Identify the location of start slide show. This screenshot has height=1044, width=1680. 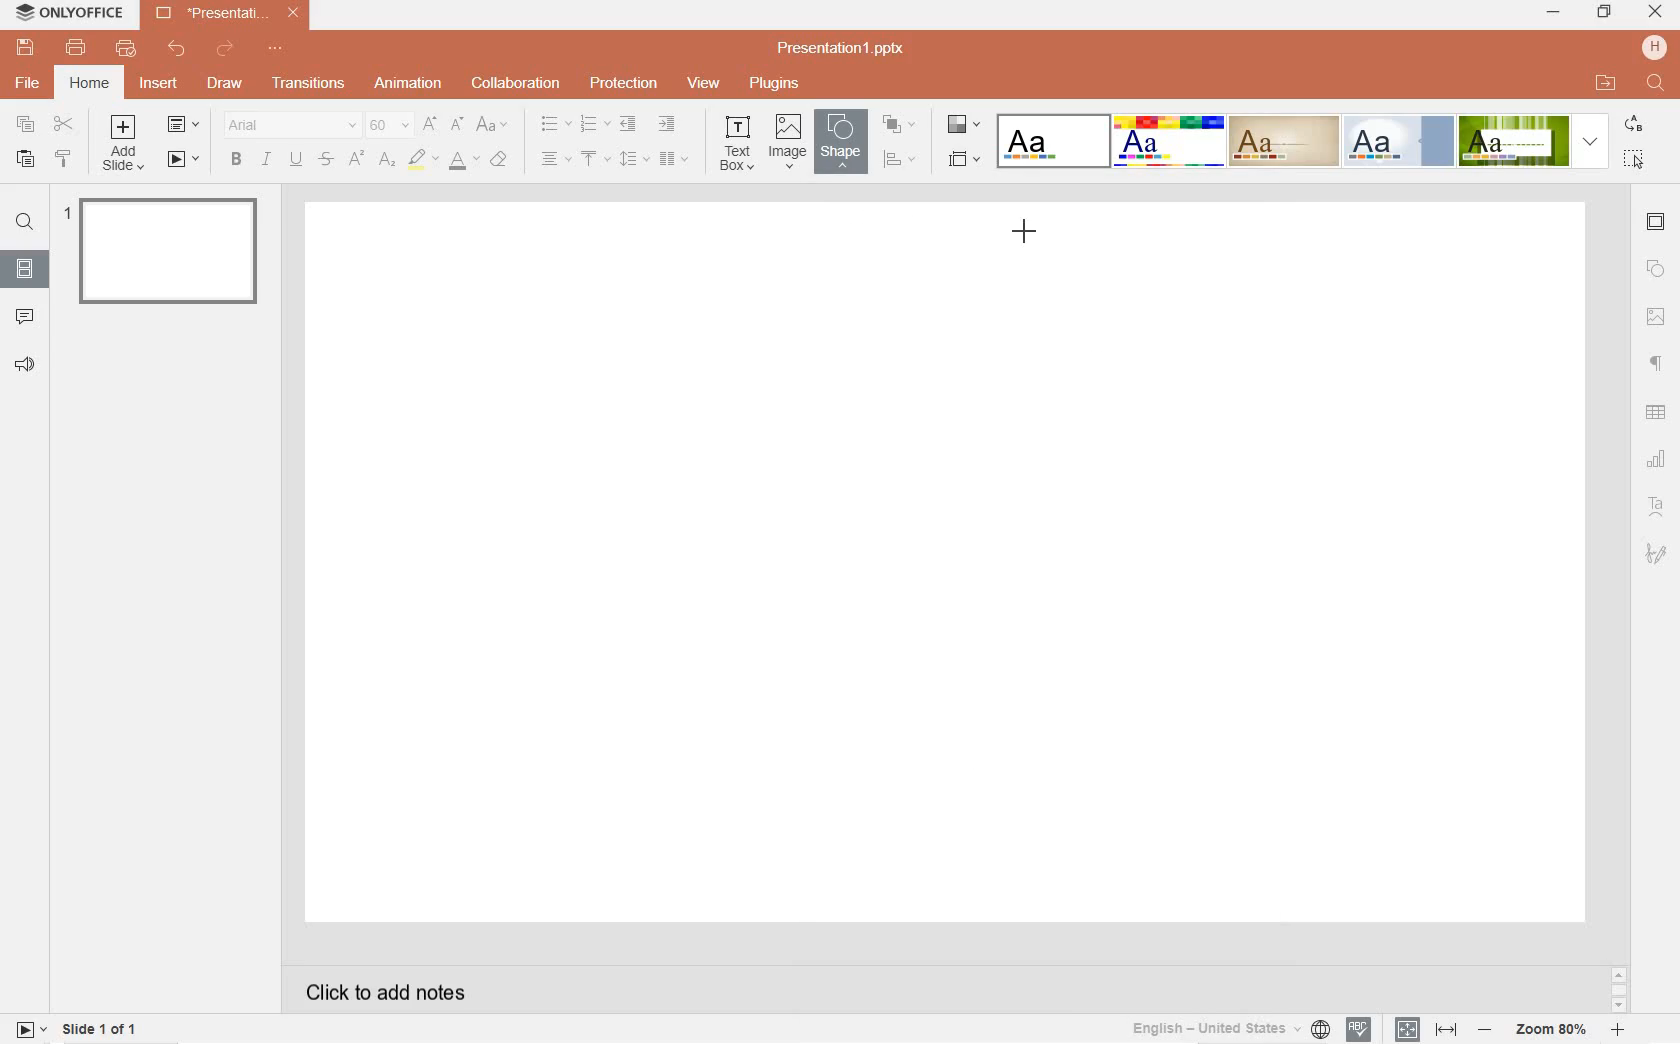
(184, 160).